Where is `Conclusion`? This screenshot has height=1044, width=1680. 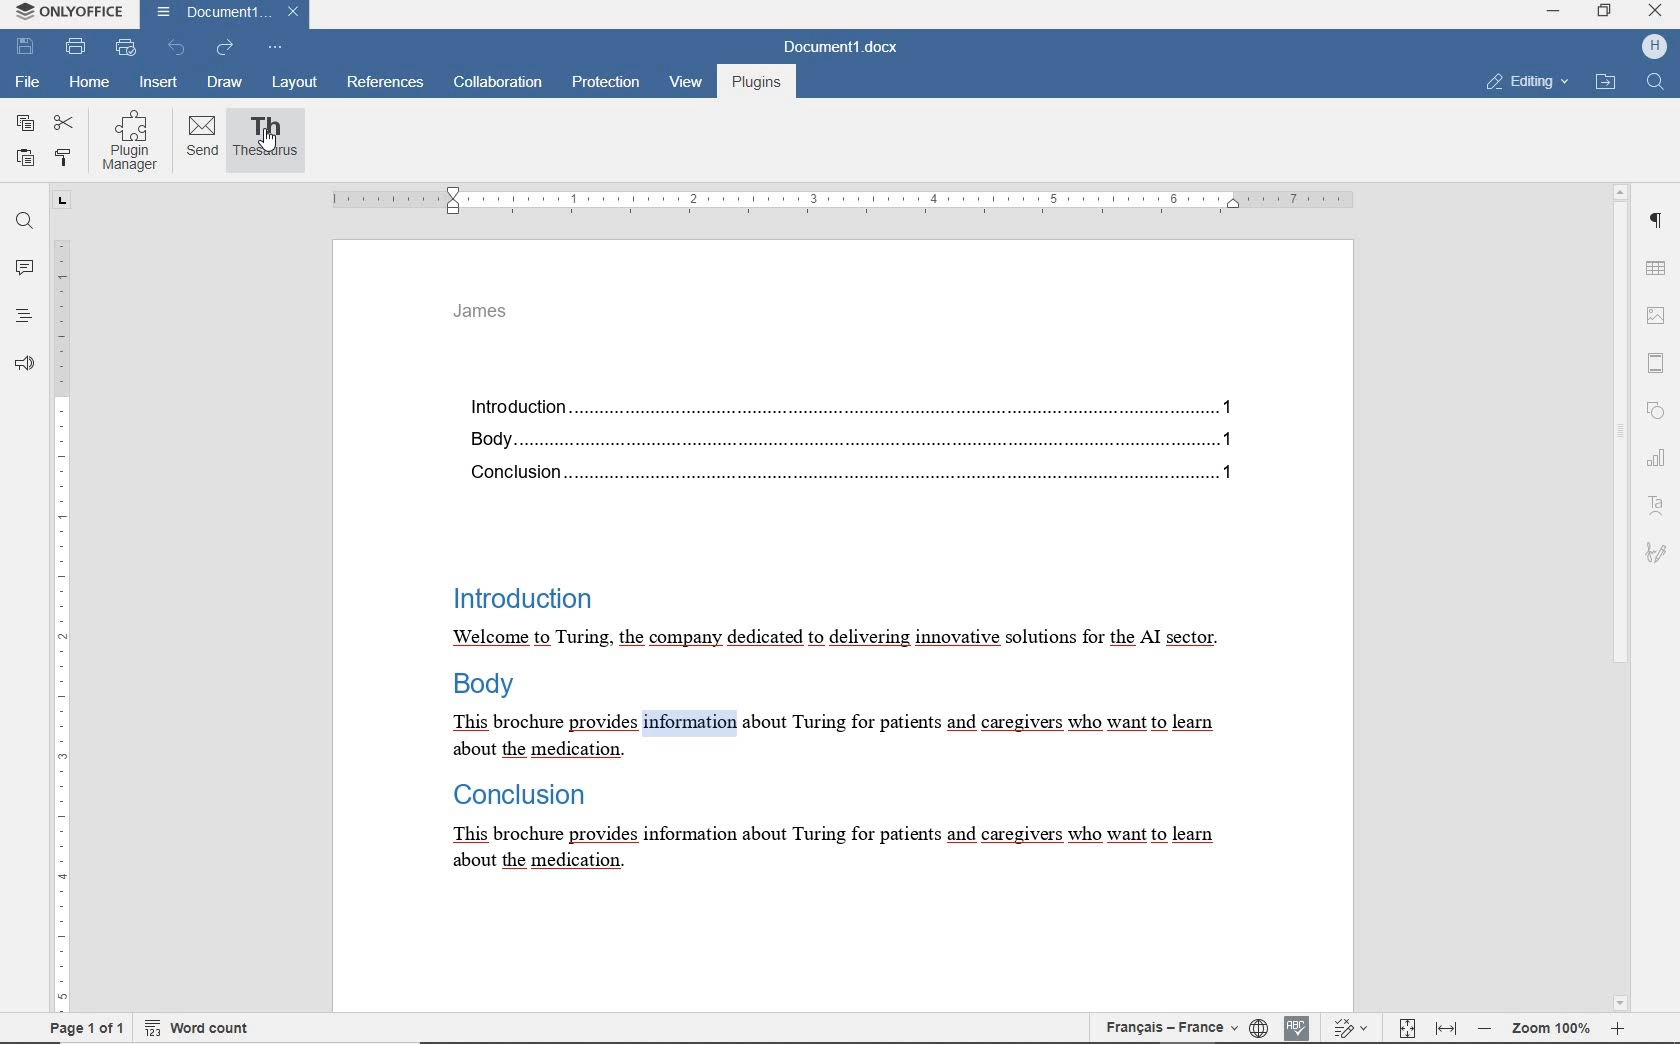
Conclusion is located at coordinates (514, 796).